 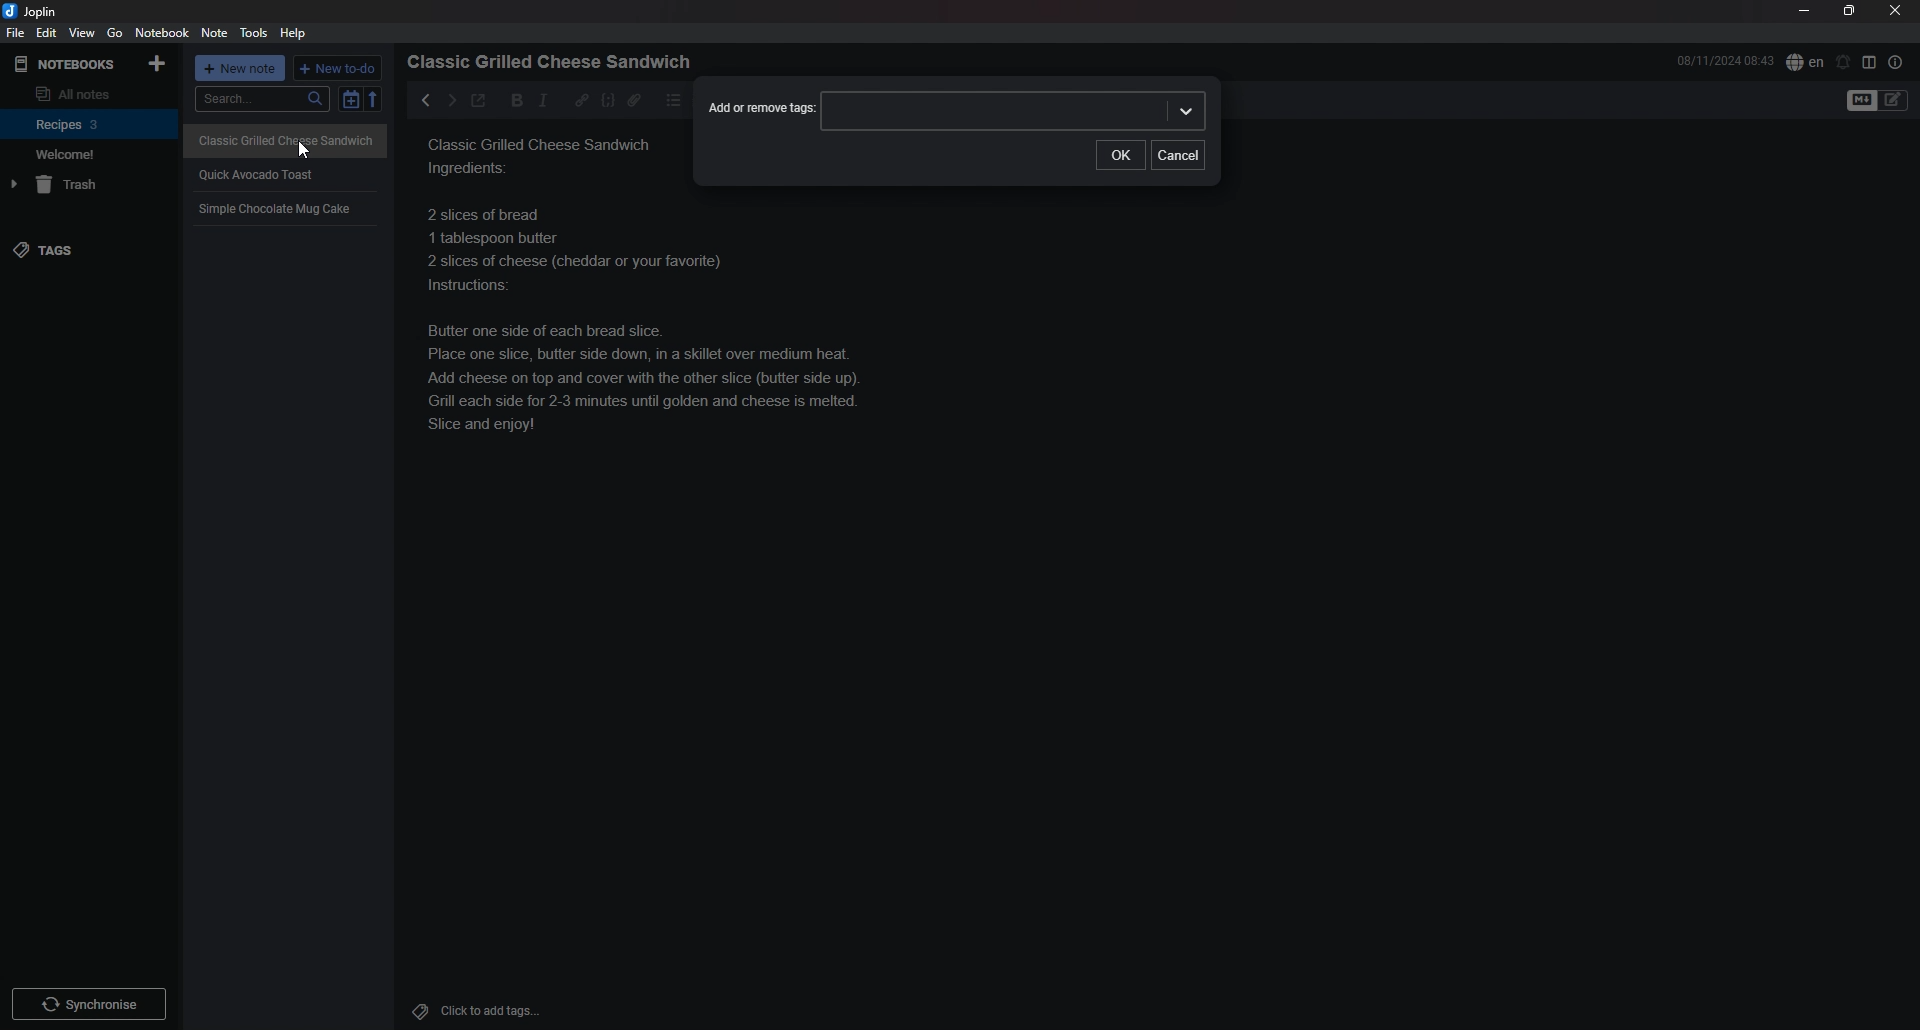 I want to click on toggle sort order, so click(x=350, y=99).